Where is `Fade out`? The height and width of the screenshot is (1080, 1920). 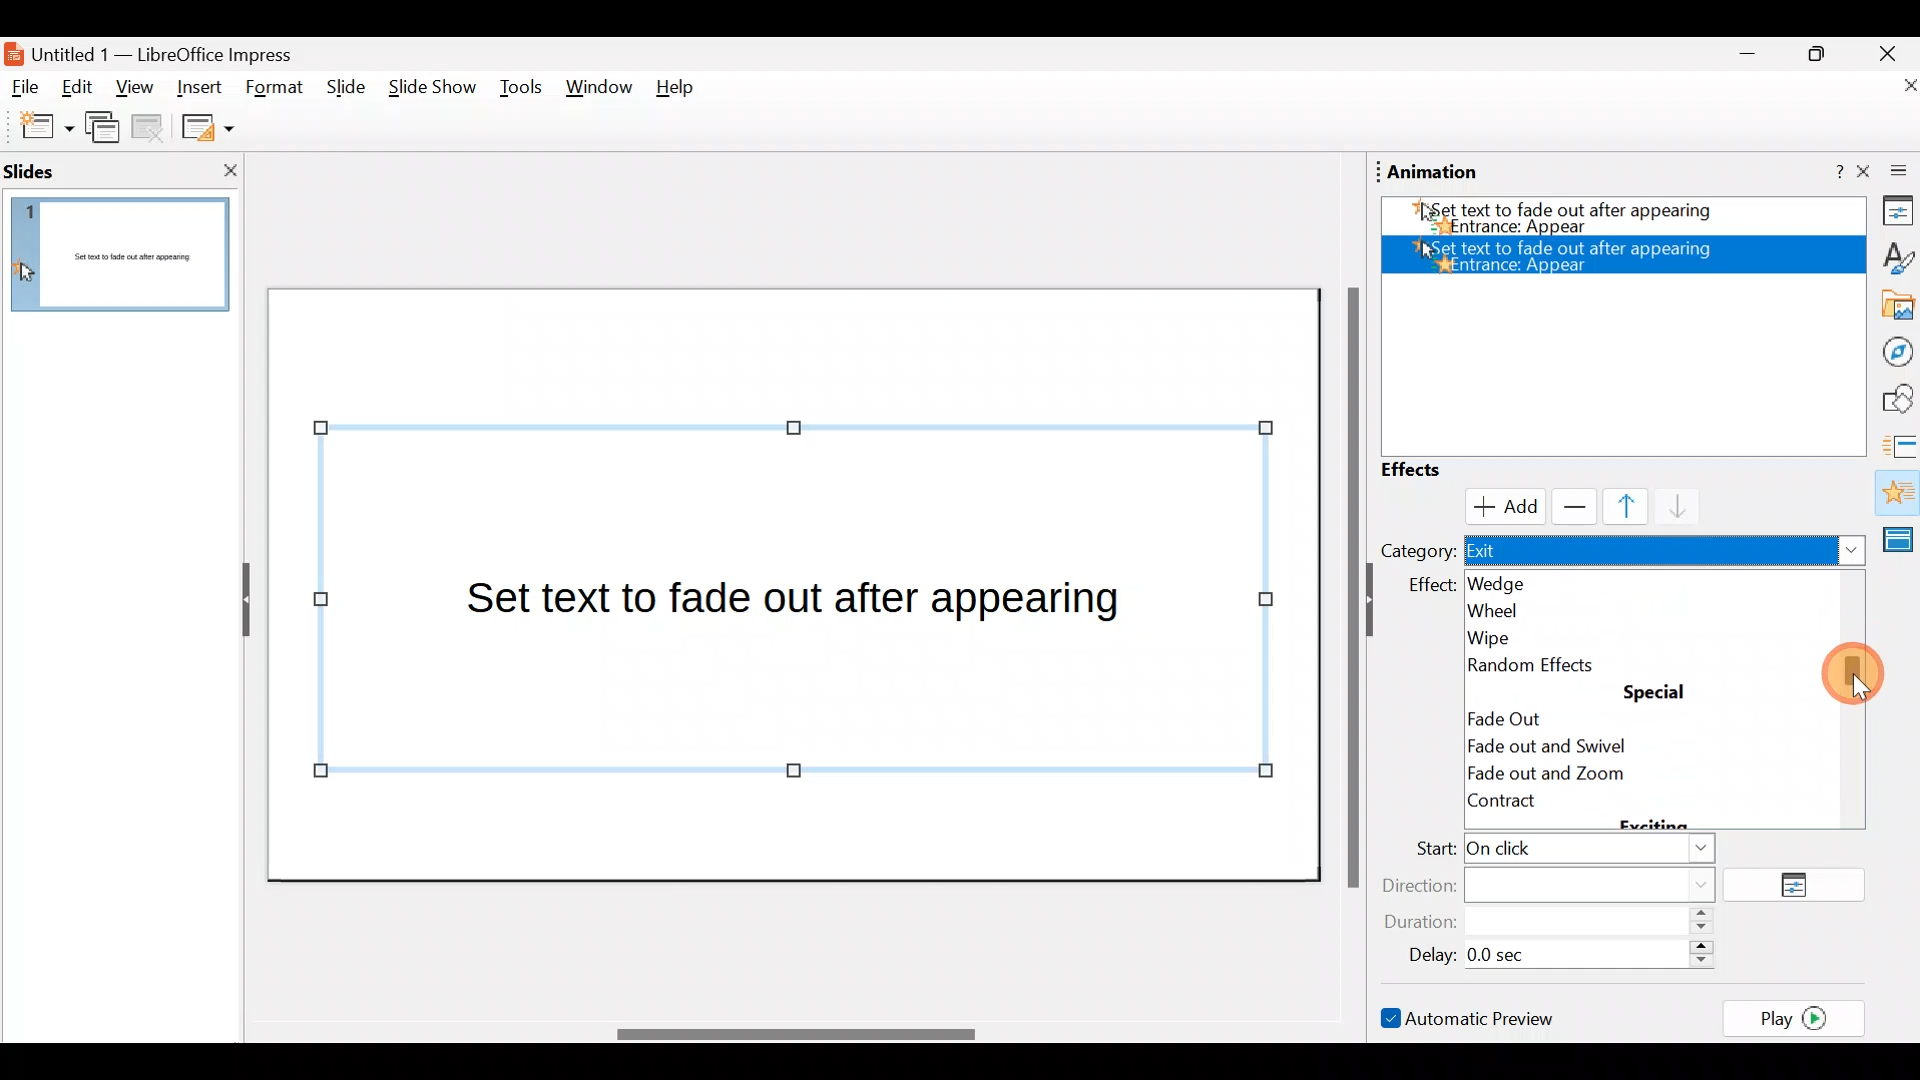
Fade out is located at coordinates (1507, 715).